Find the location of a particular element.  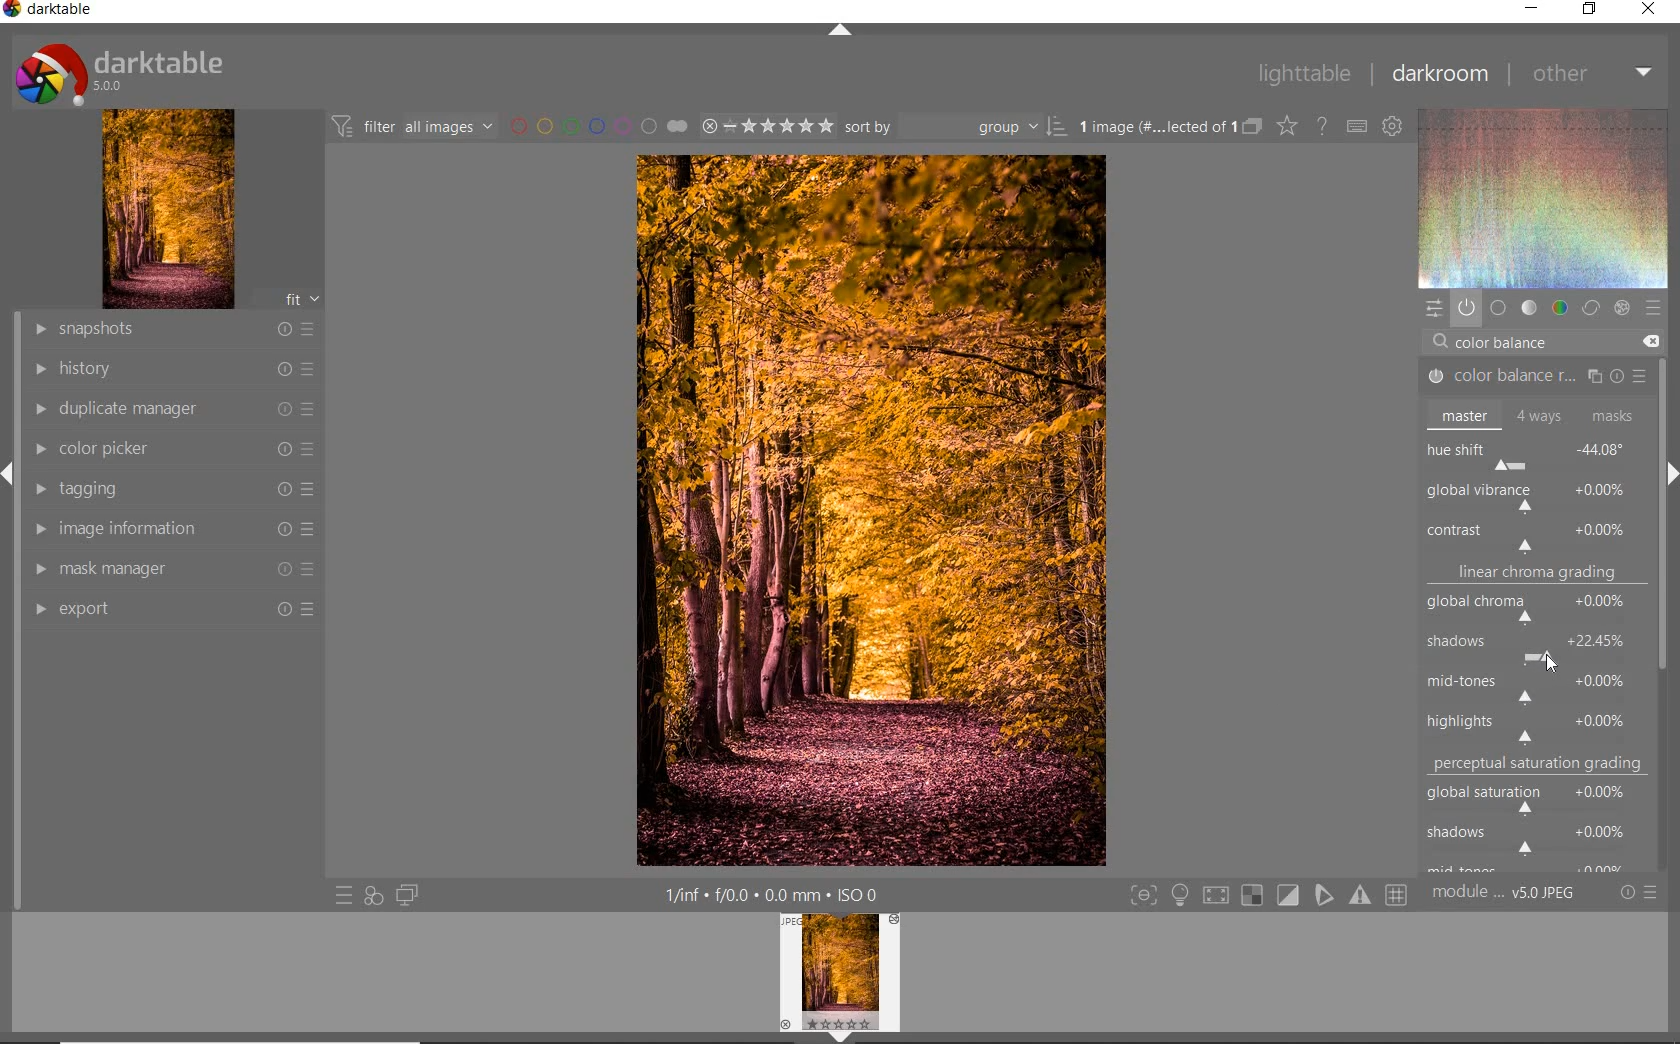

global chroma is located at coordinates (1538, 611).